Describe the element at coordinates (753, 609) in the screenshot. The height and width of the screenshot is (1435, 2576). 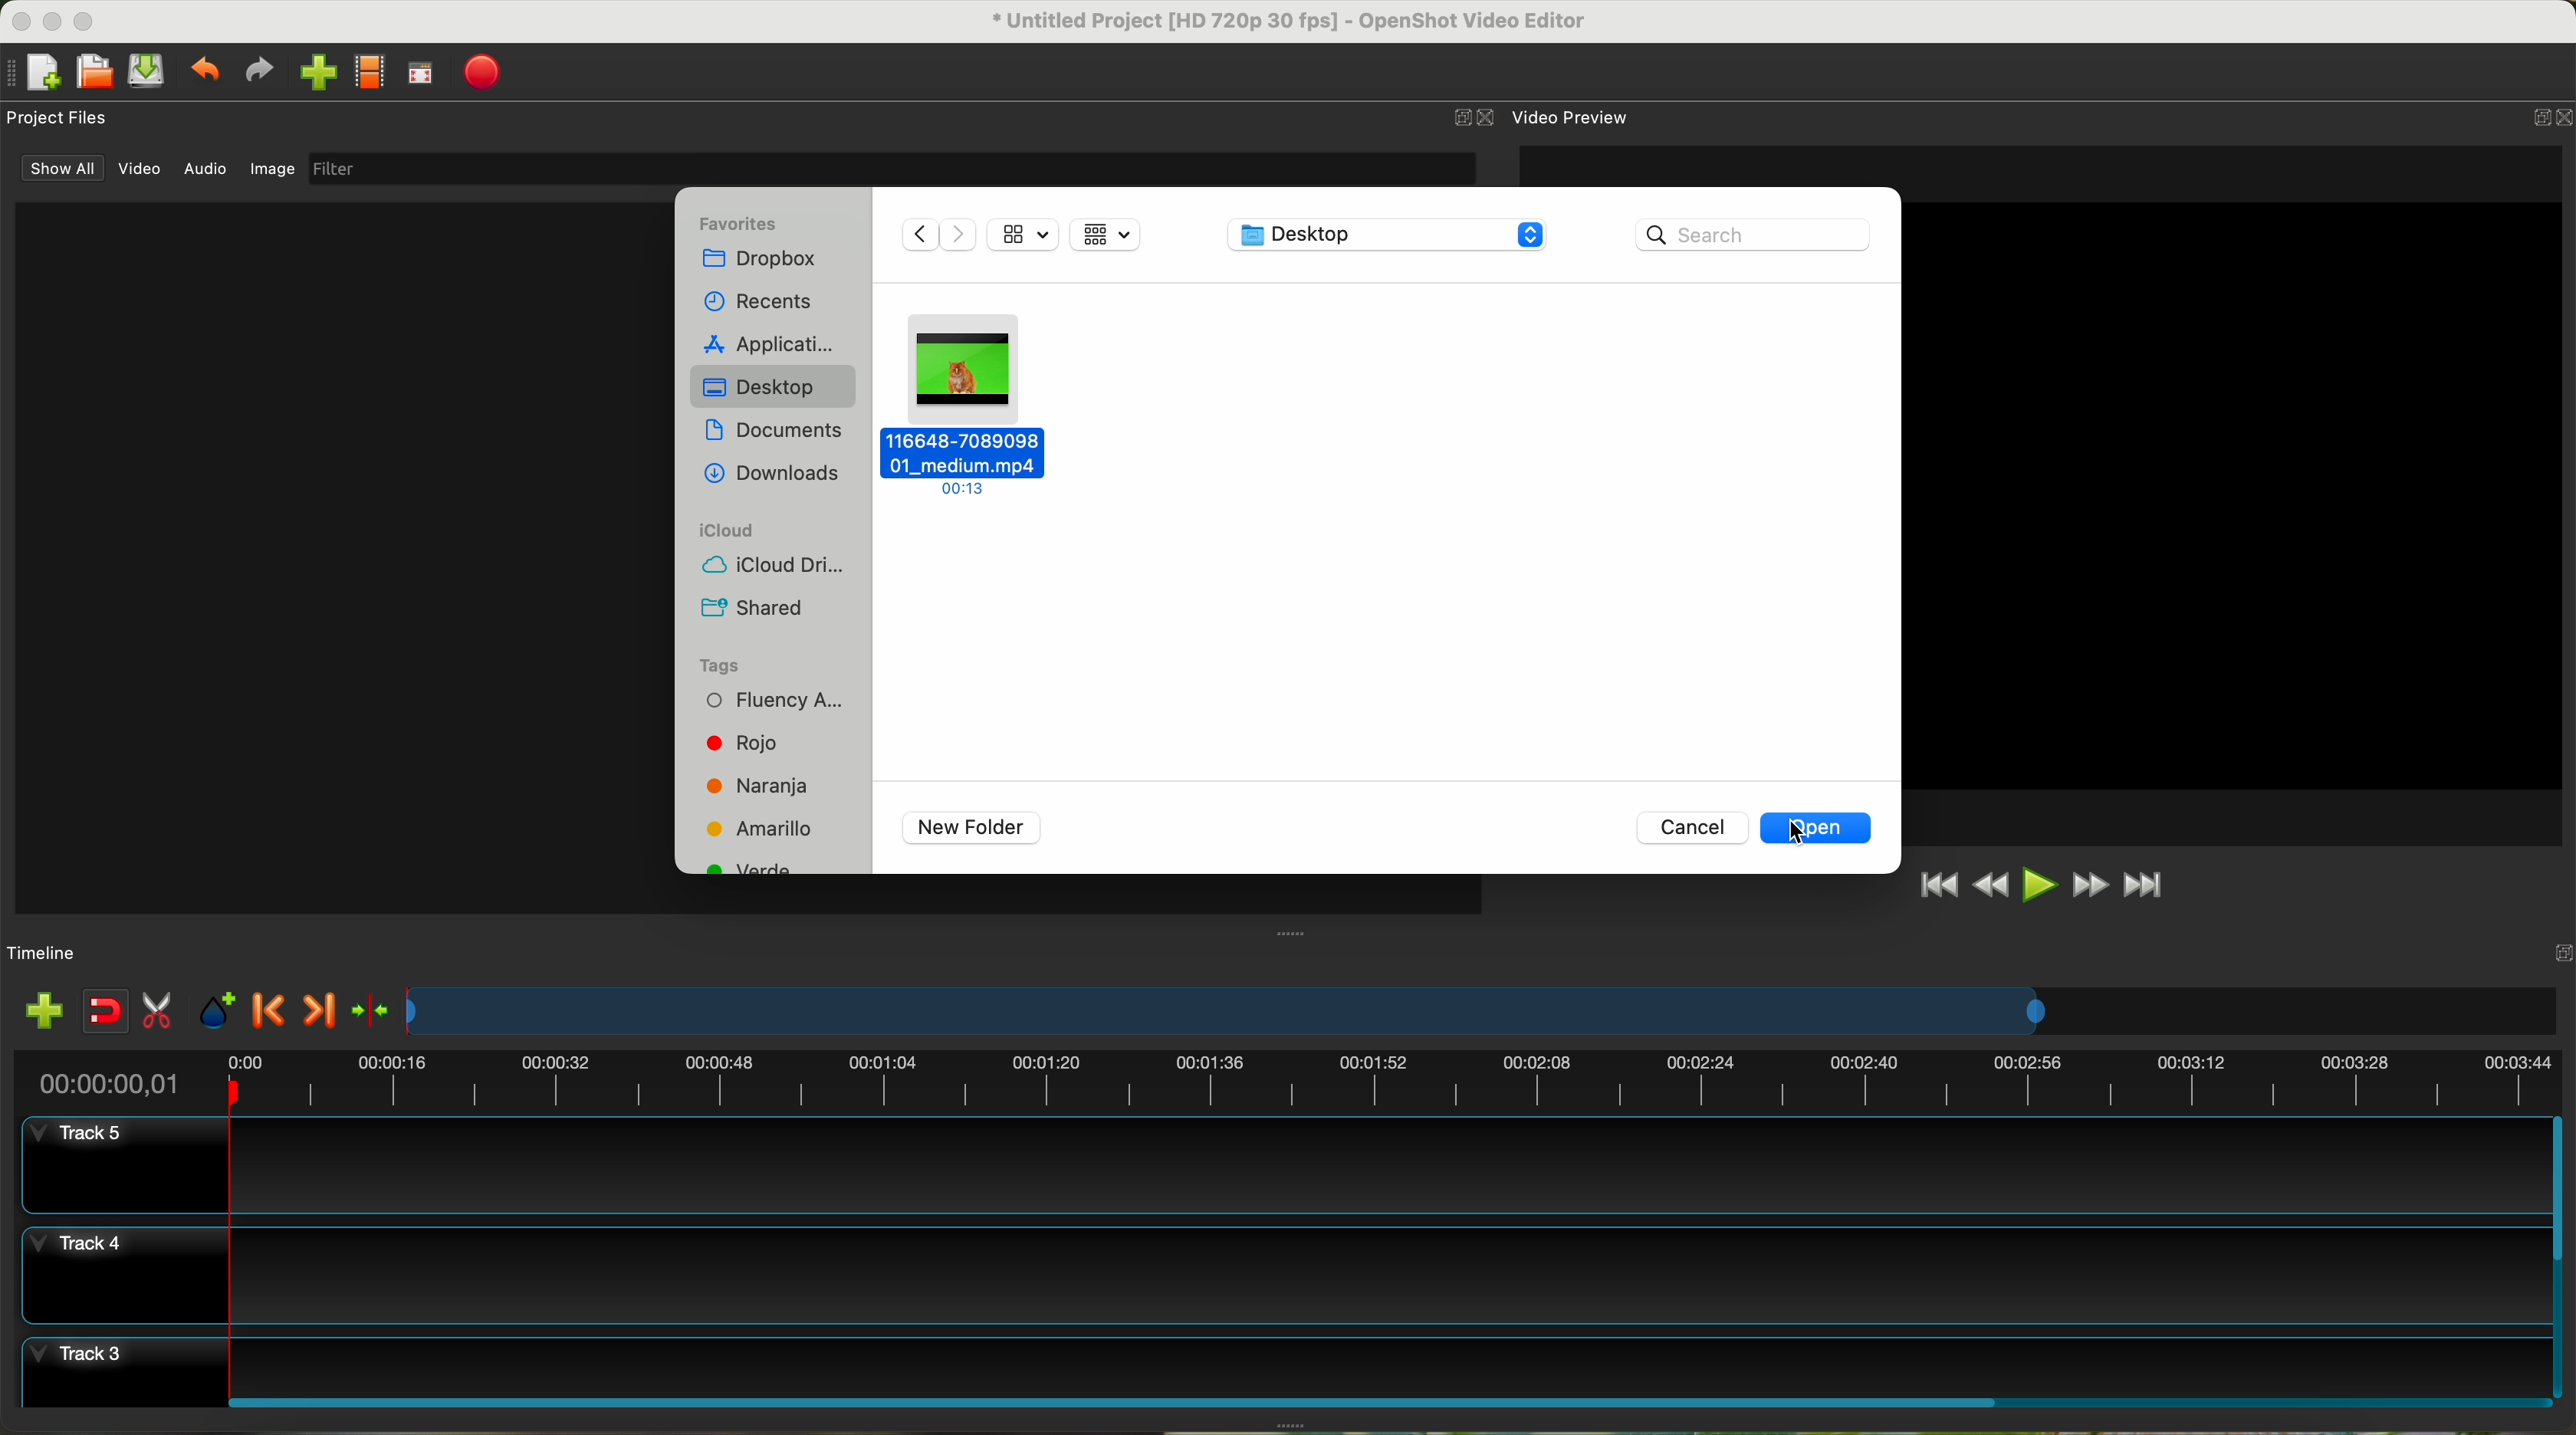
I see `shared` at that location.